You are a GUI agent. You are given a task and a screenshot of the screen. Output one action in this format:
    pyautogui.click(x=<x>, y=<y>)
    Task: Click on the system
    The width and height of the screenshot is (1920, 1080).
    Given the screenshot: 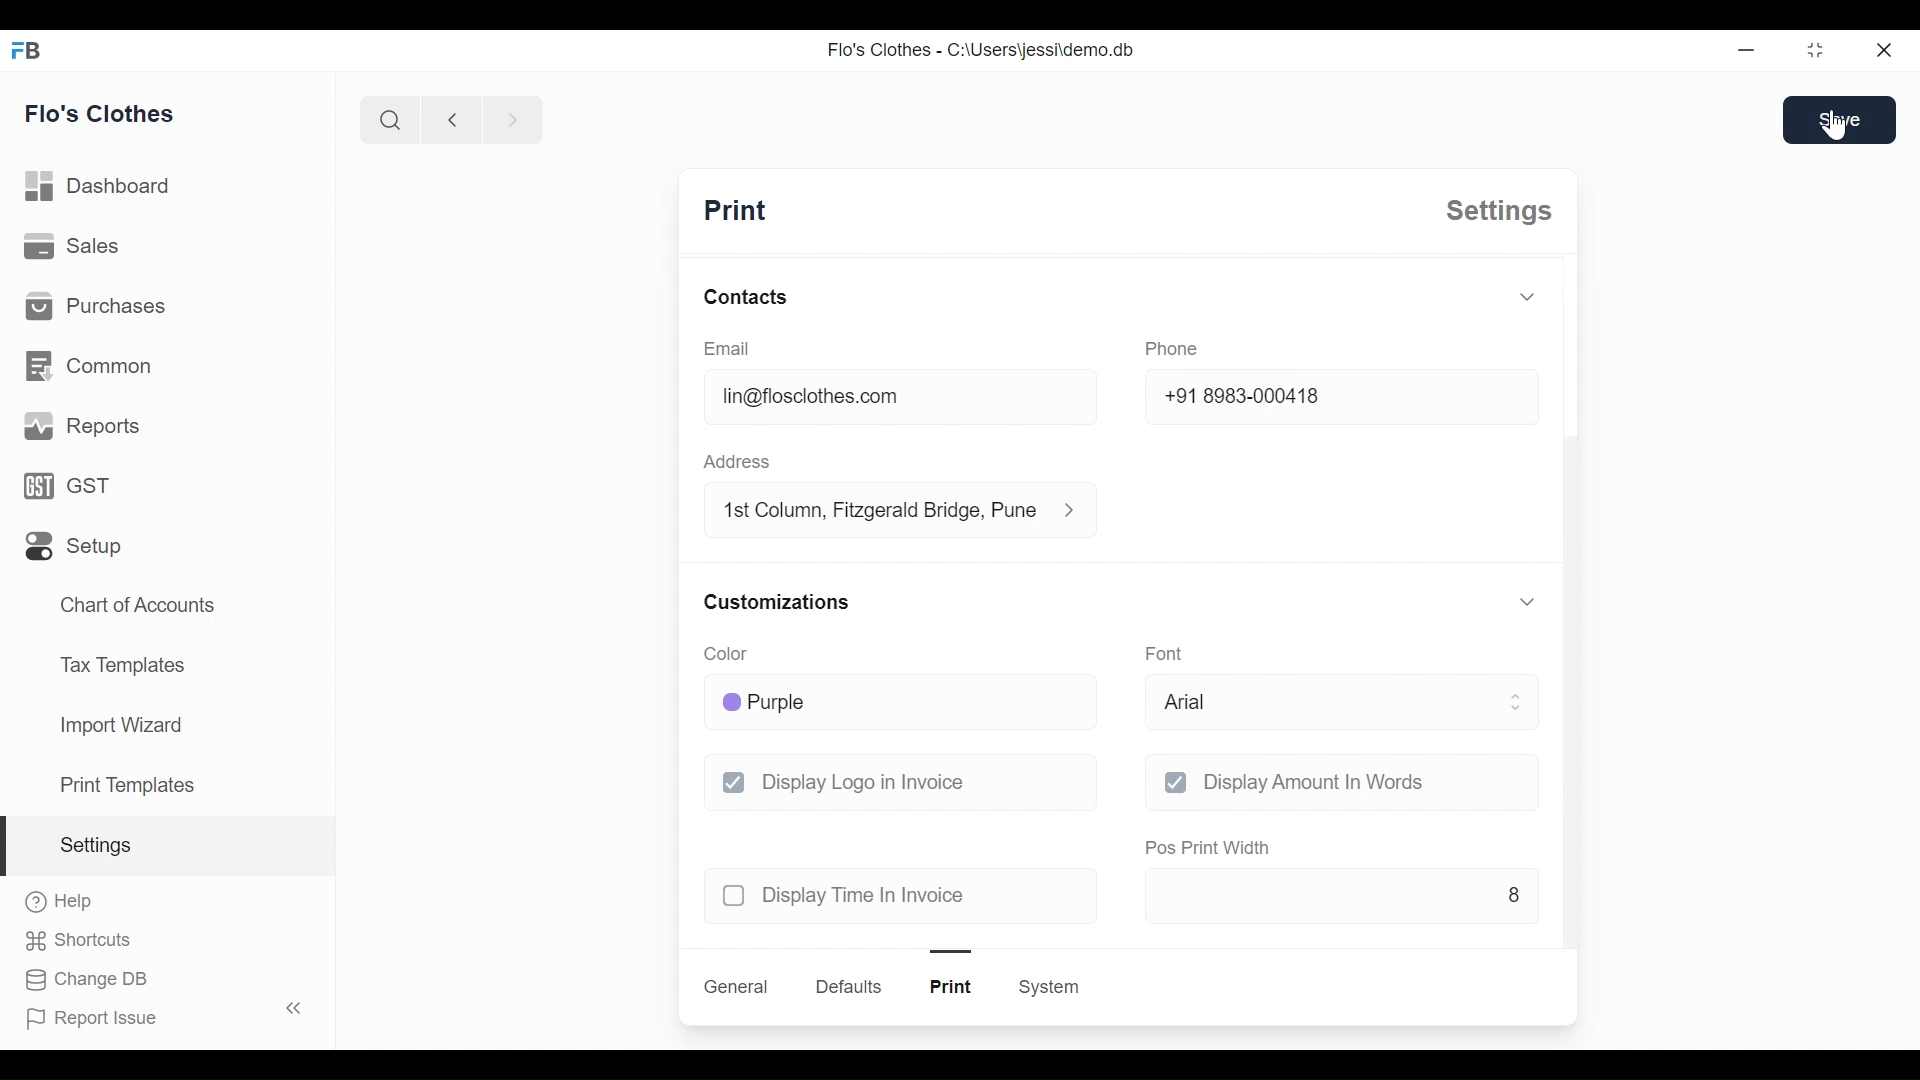 What is the action you would take?
    pyautogui.click(x=1048, y=987)
    